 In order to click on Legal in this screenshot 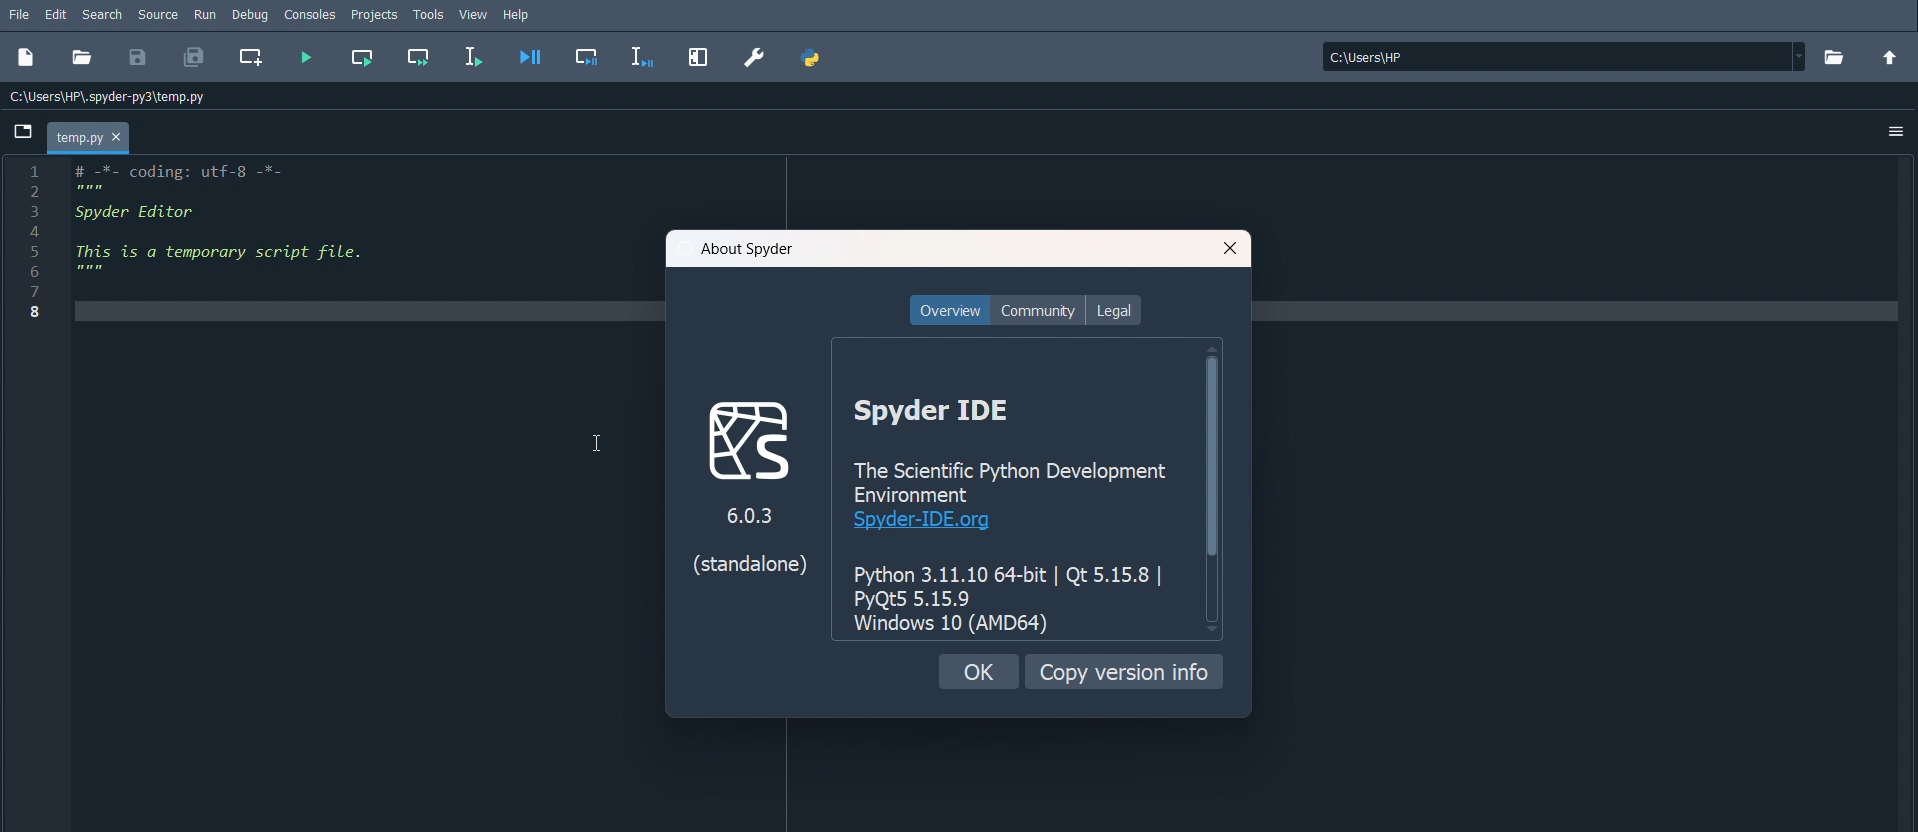, I will do `click(1114, 310)`.